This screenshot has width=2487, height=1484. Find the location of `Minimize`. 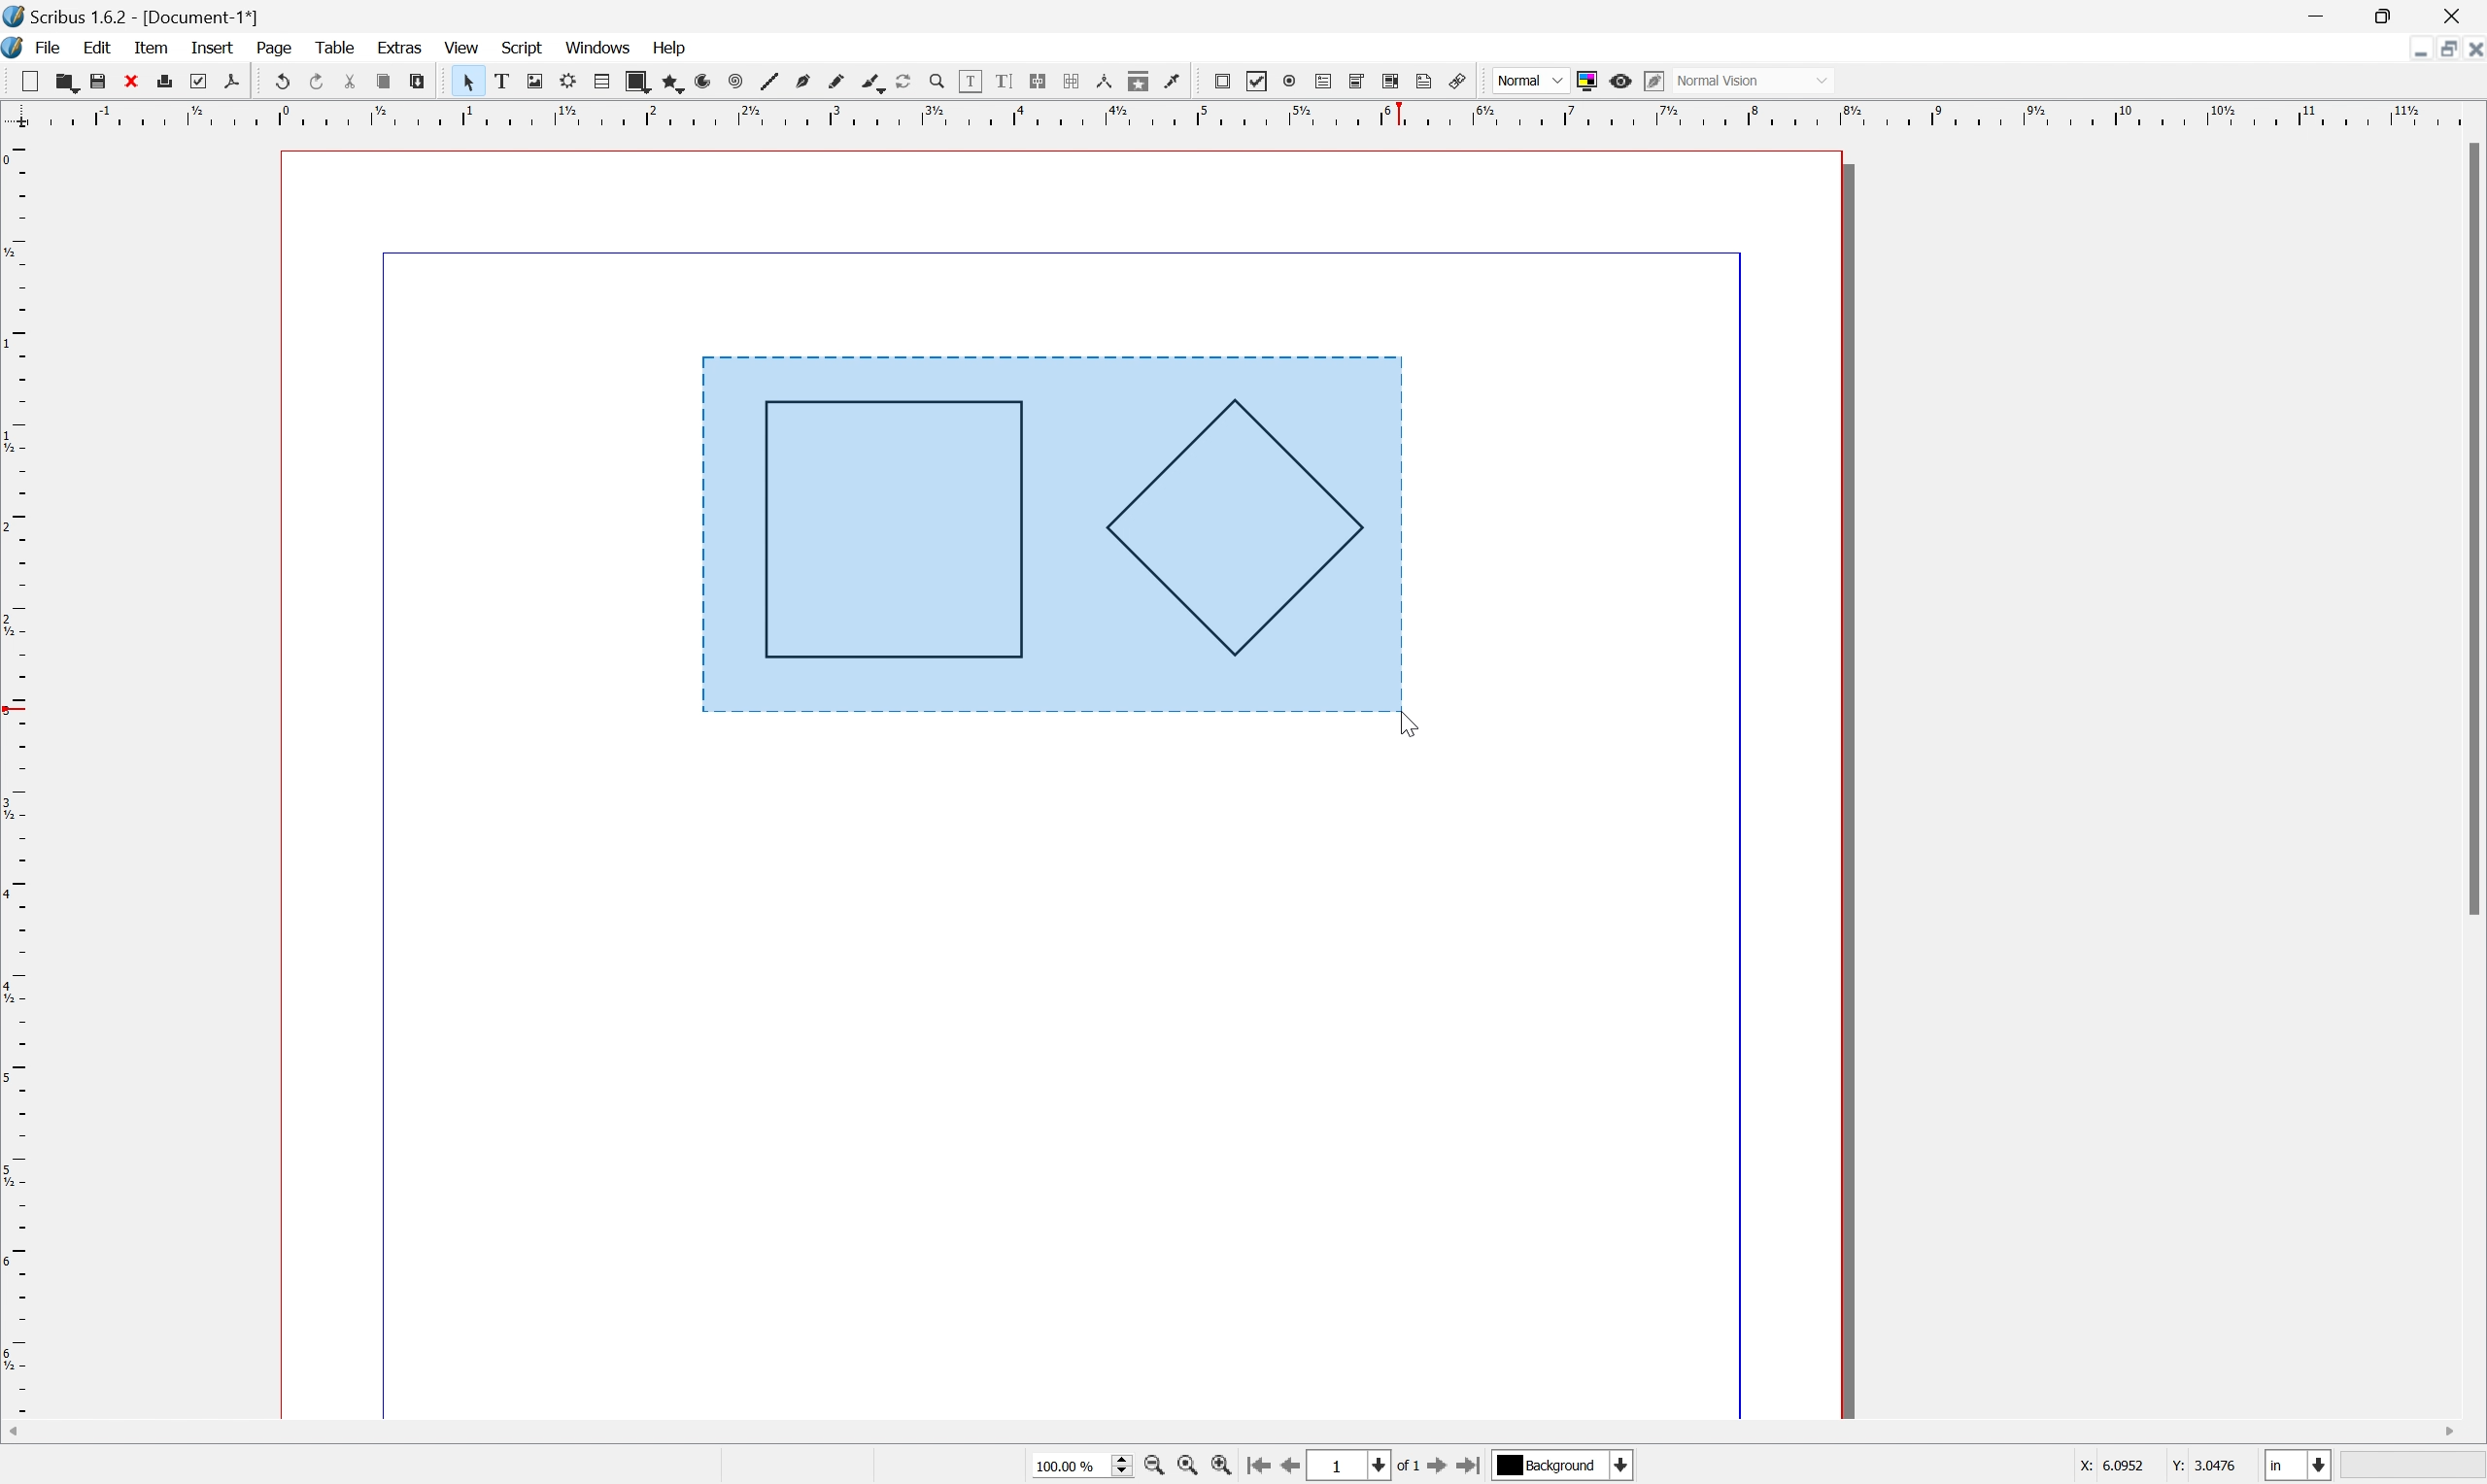

Minimize is located at coordinates (2318, 14).